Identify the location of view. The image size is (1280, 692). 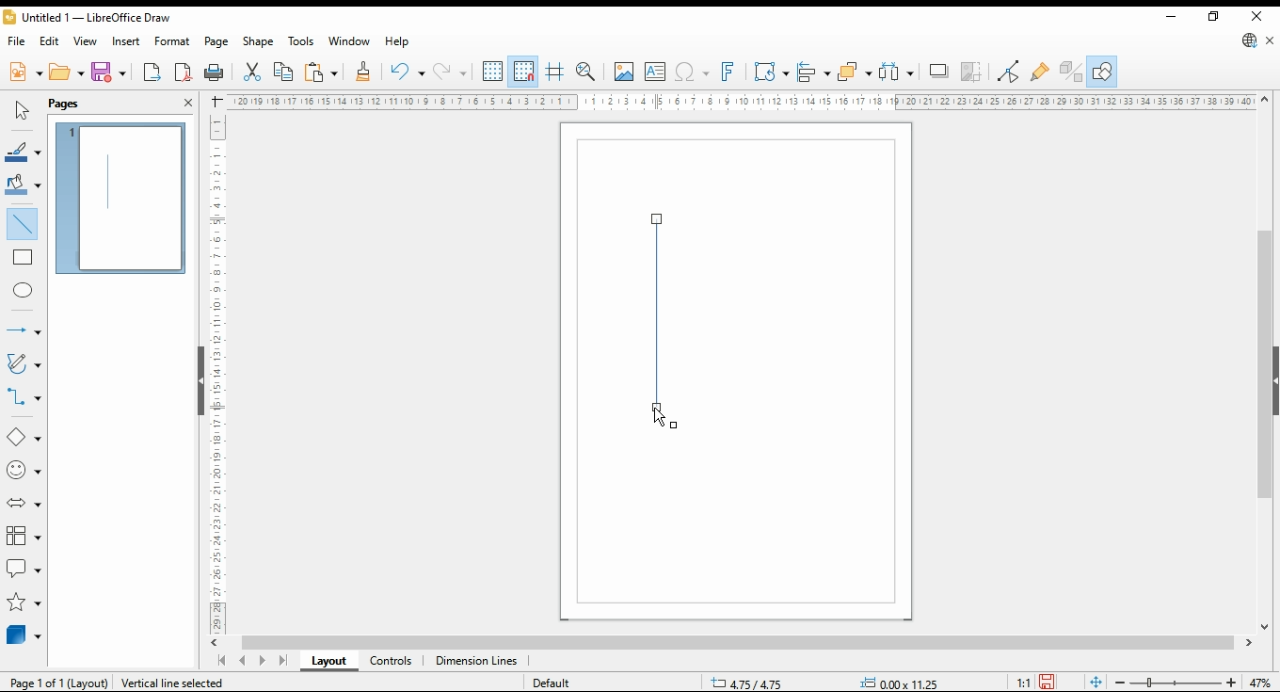
(86, 42).